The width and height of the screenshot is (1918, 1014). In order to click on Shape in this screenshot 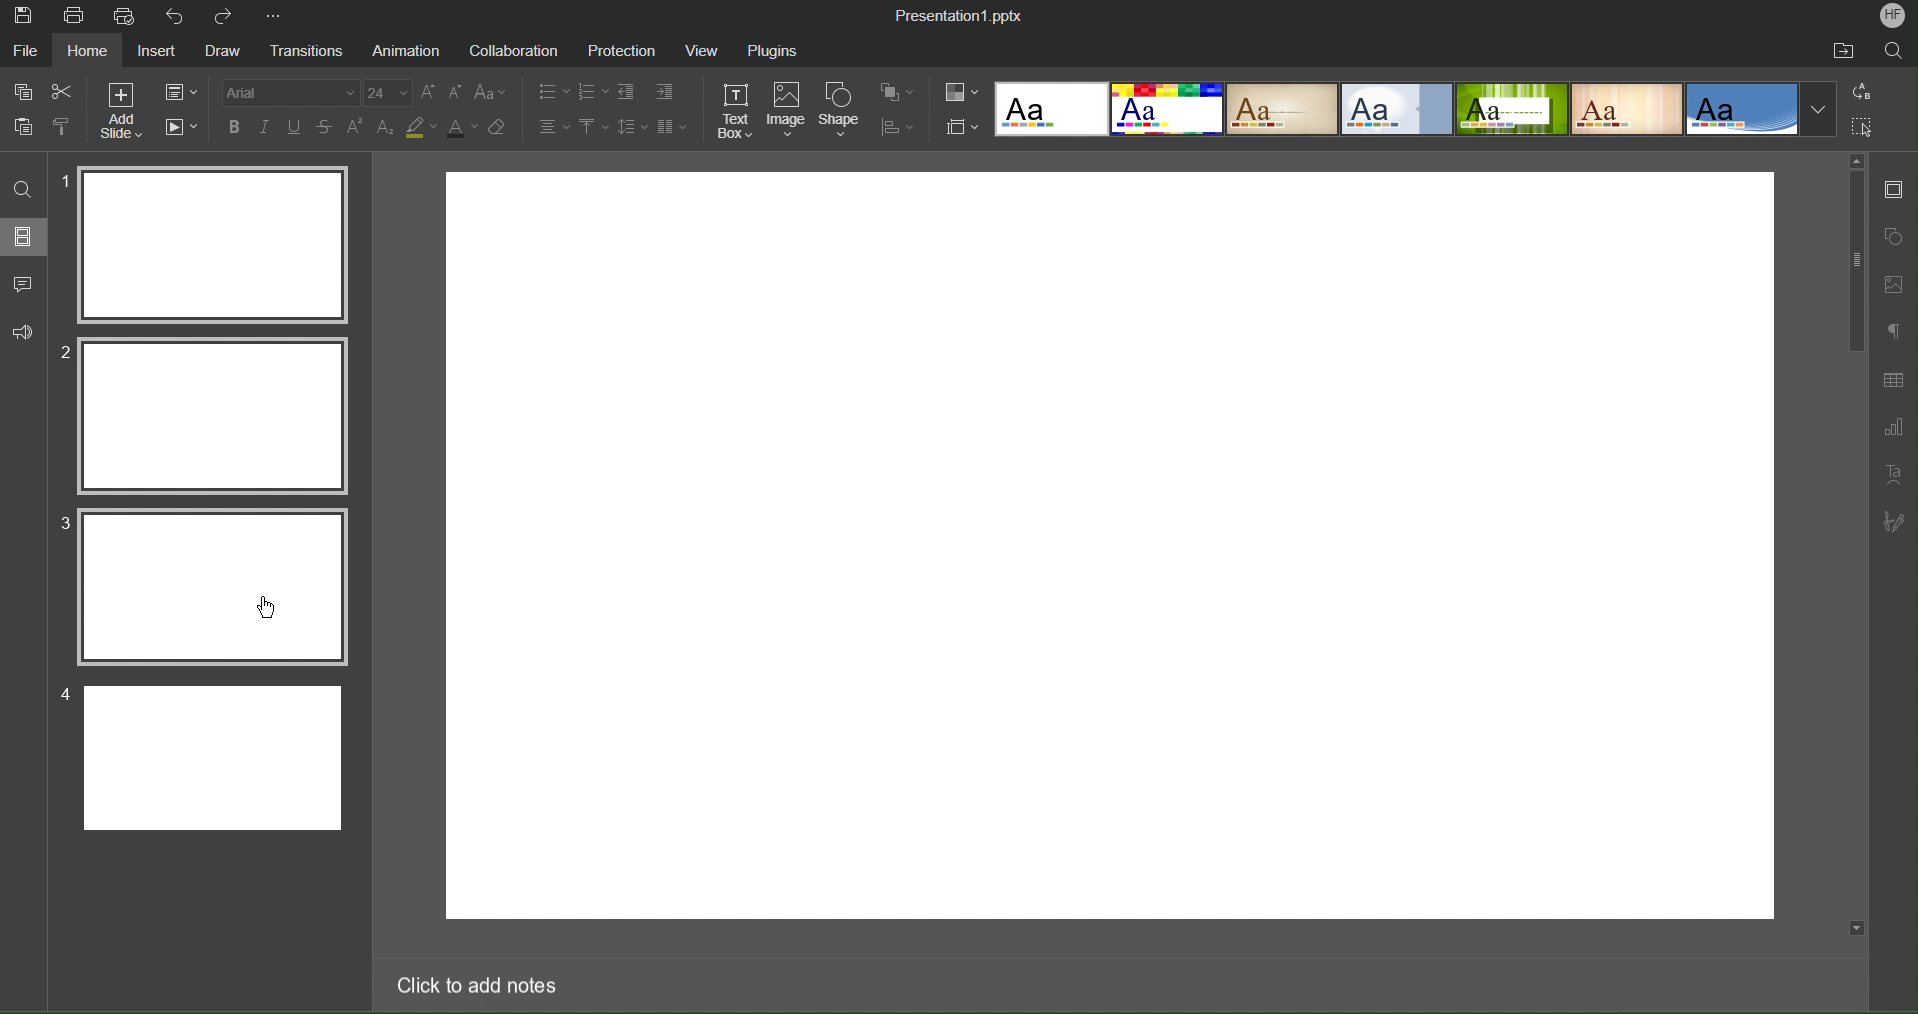, I will do `click(839, 111)`.